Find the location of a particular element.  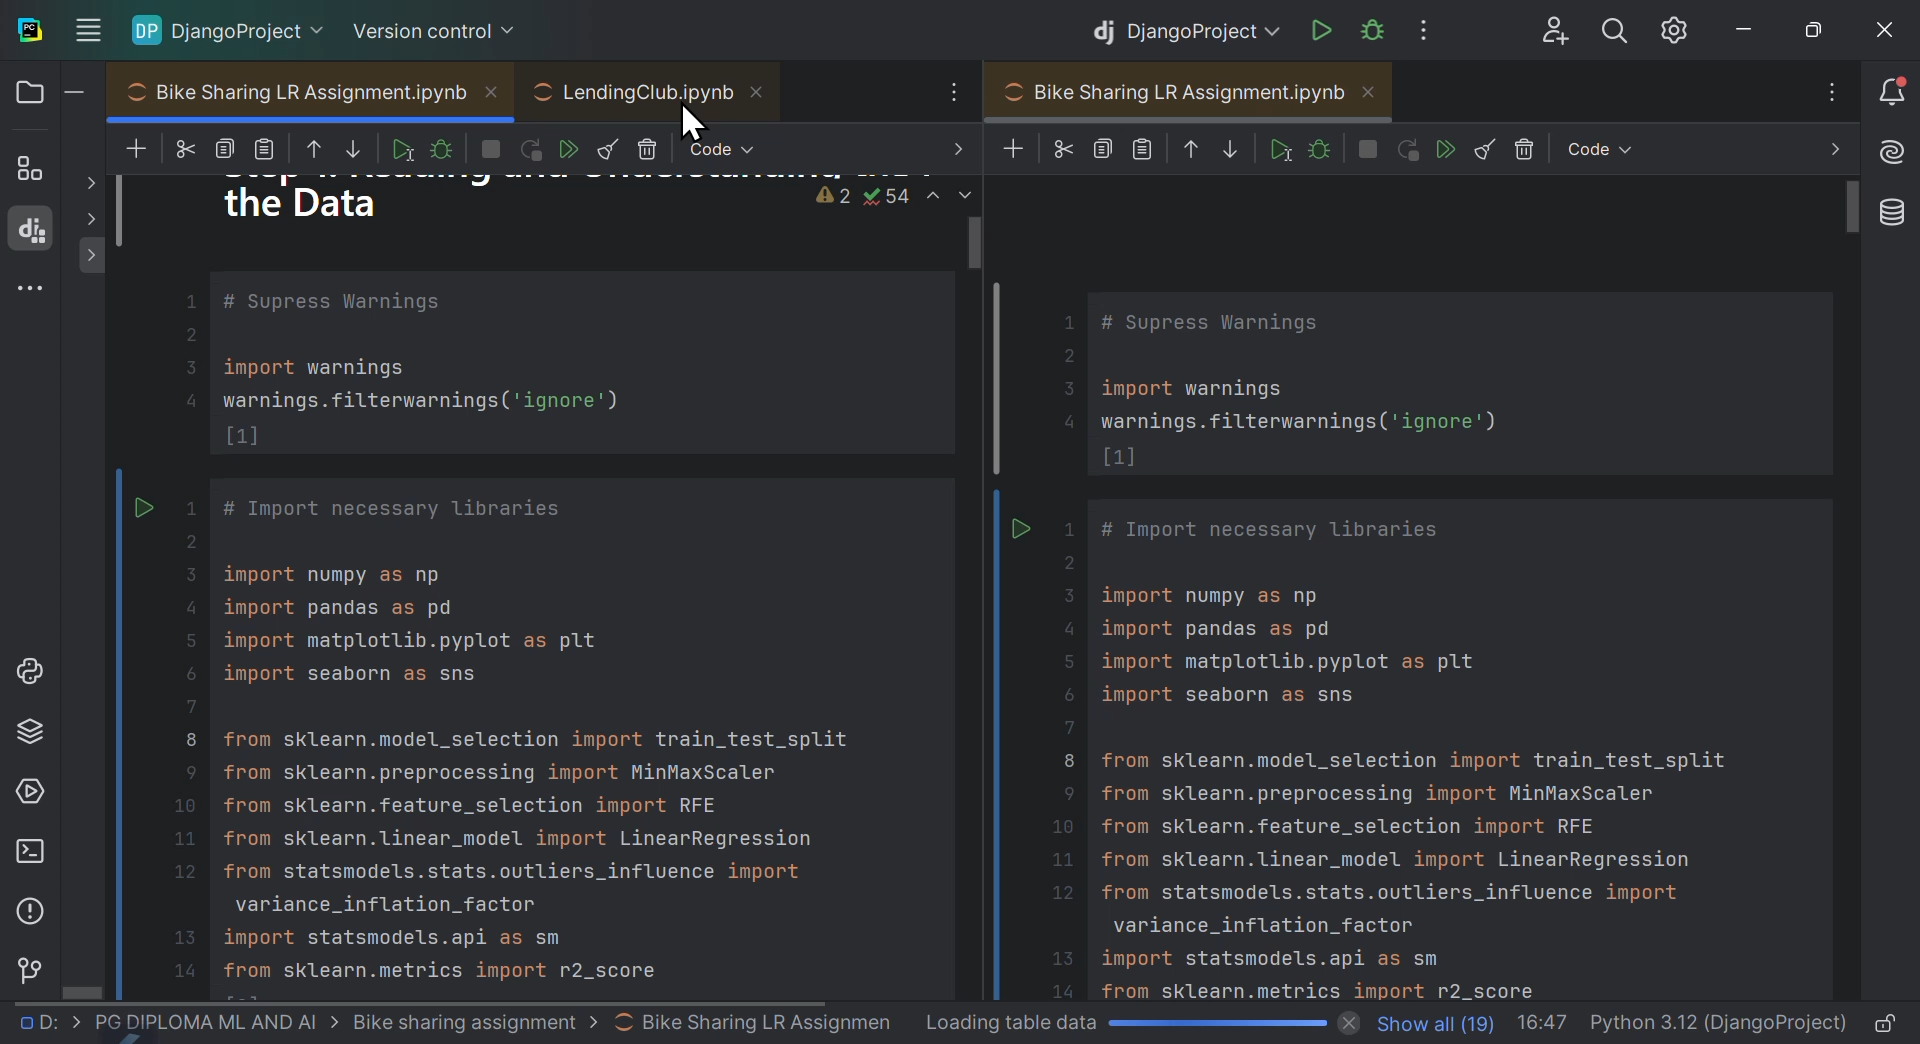

warnings and issues is located at coordinates (881, 197).